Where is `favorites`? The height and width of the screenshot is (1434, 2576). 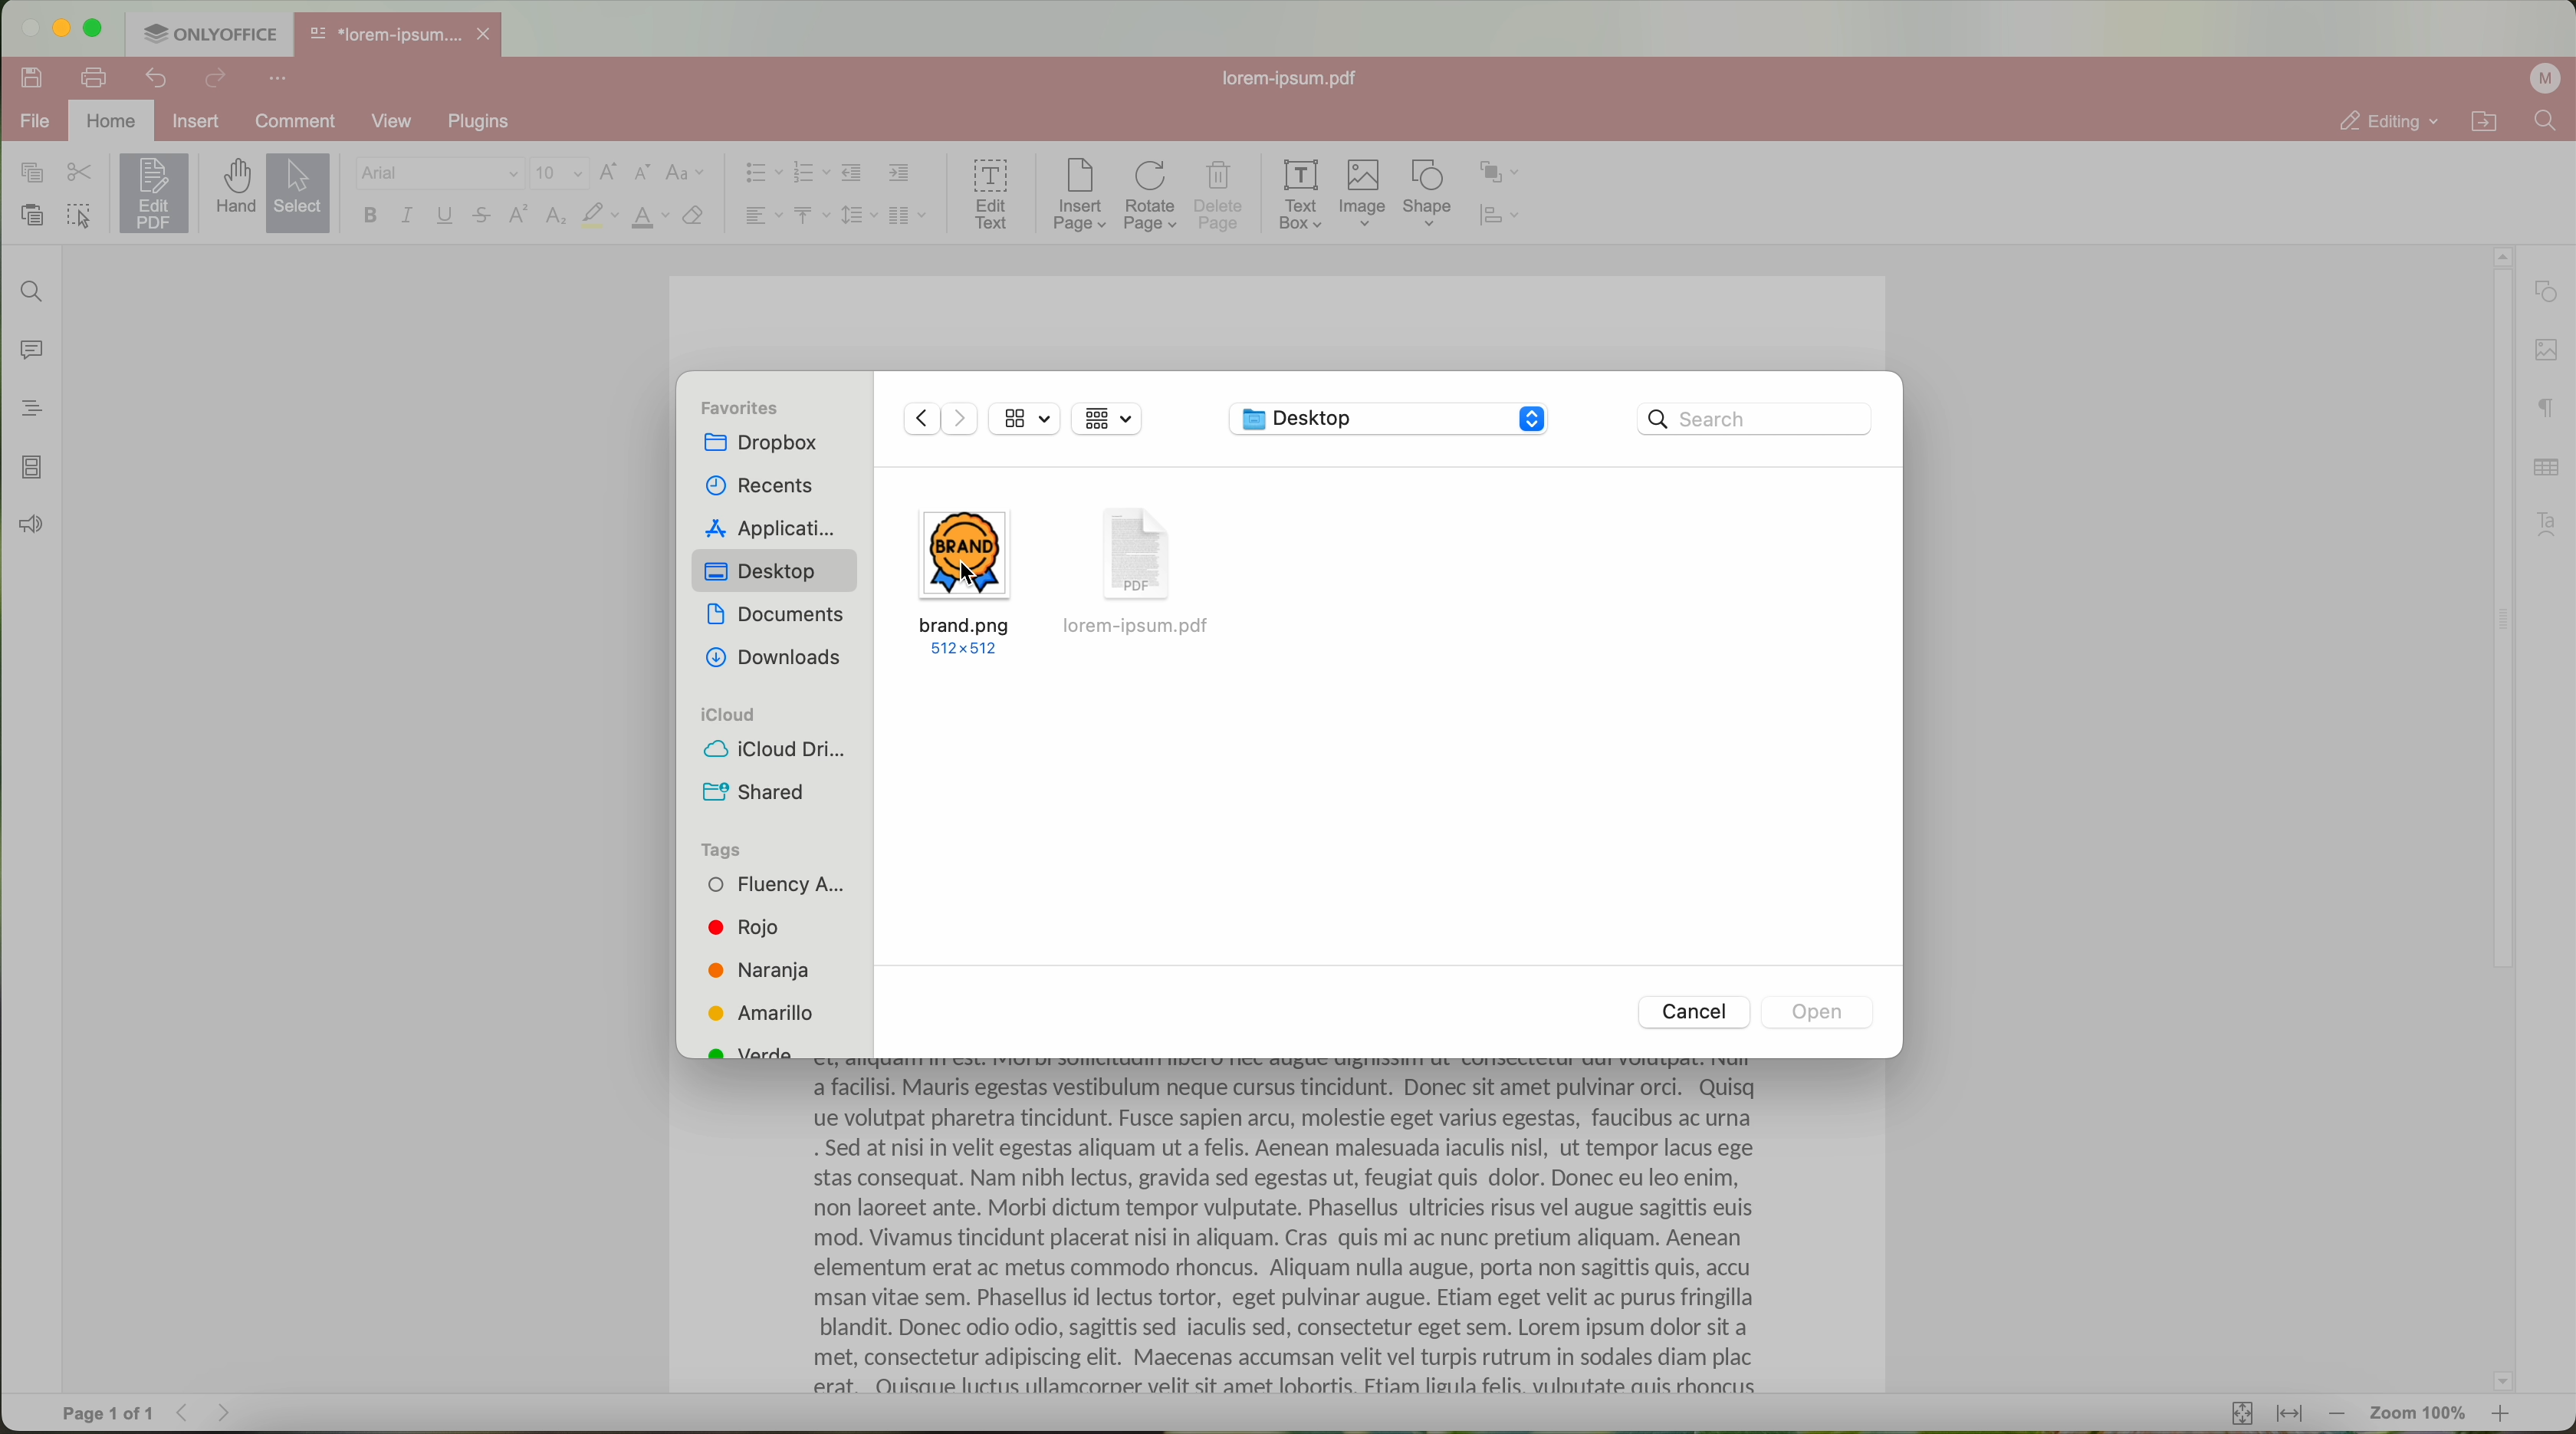
favorites is located at coordinates (735, 408).